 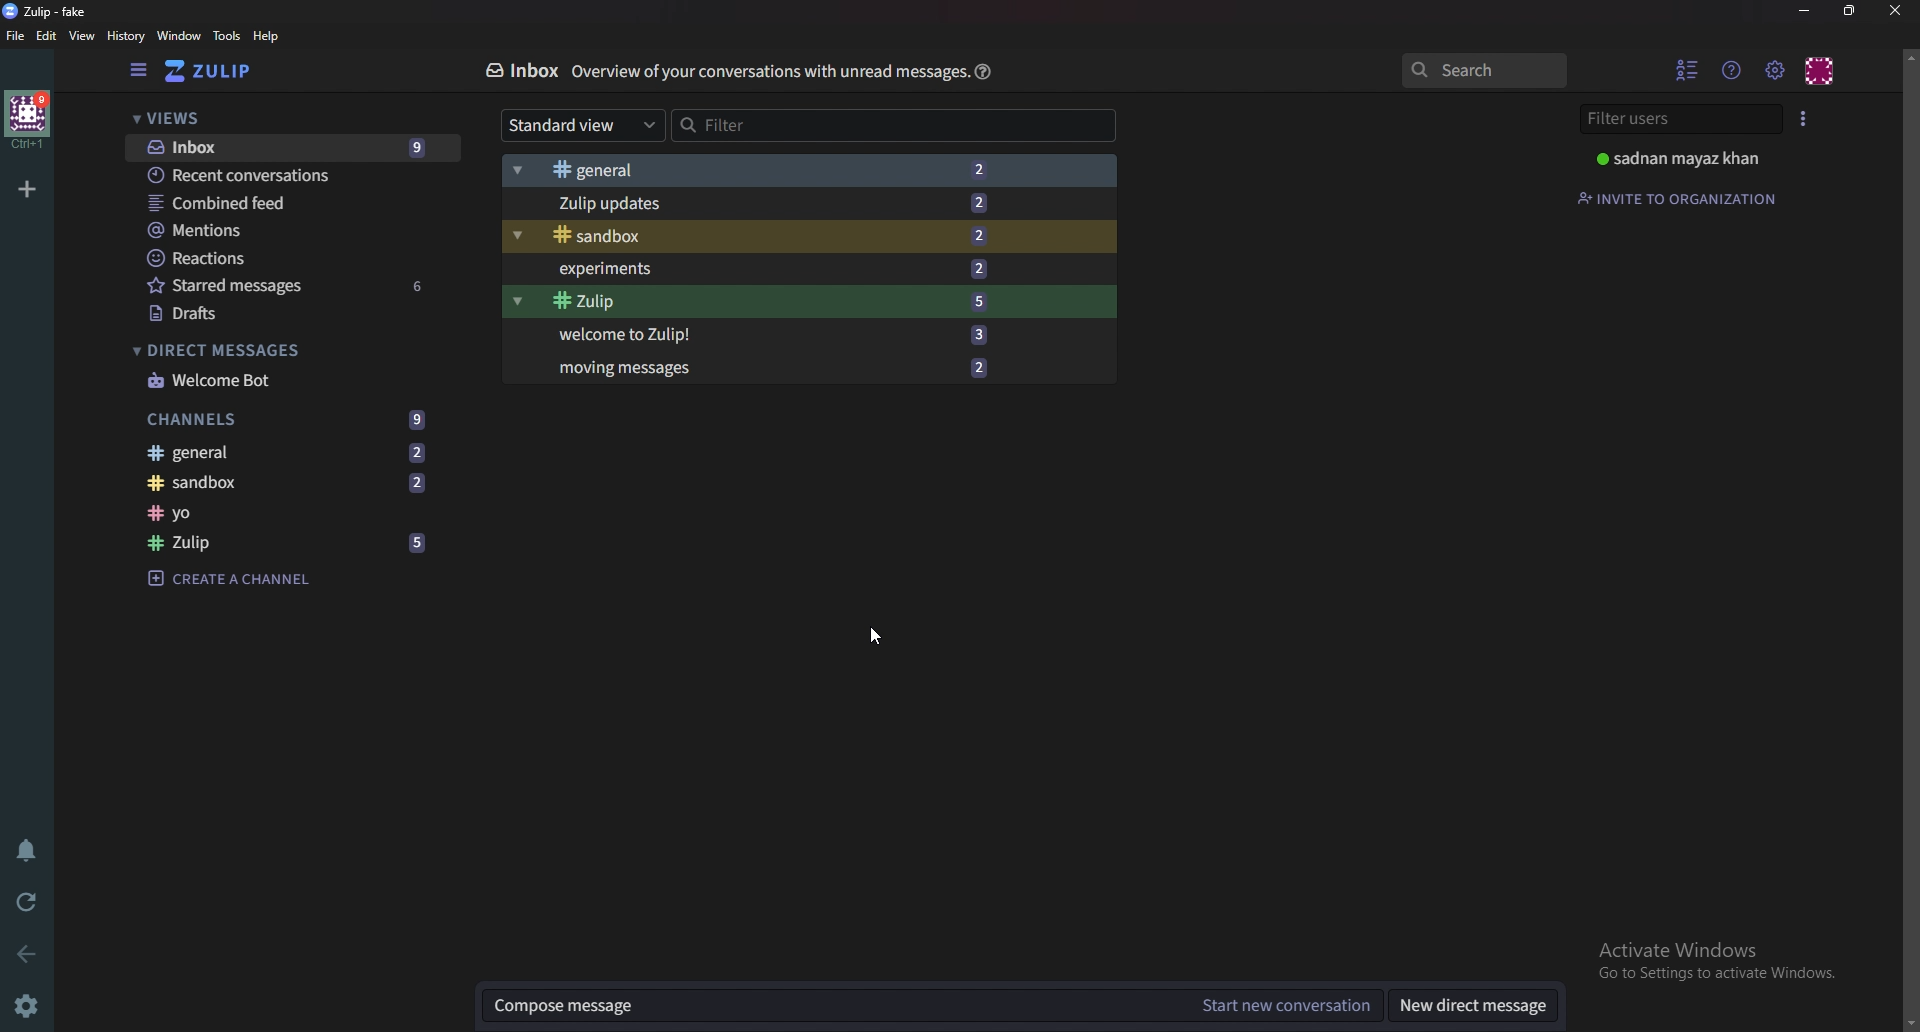 I want to click on Direct messages, so click(x=238, y=350).